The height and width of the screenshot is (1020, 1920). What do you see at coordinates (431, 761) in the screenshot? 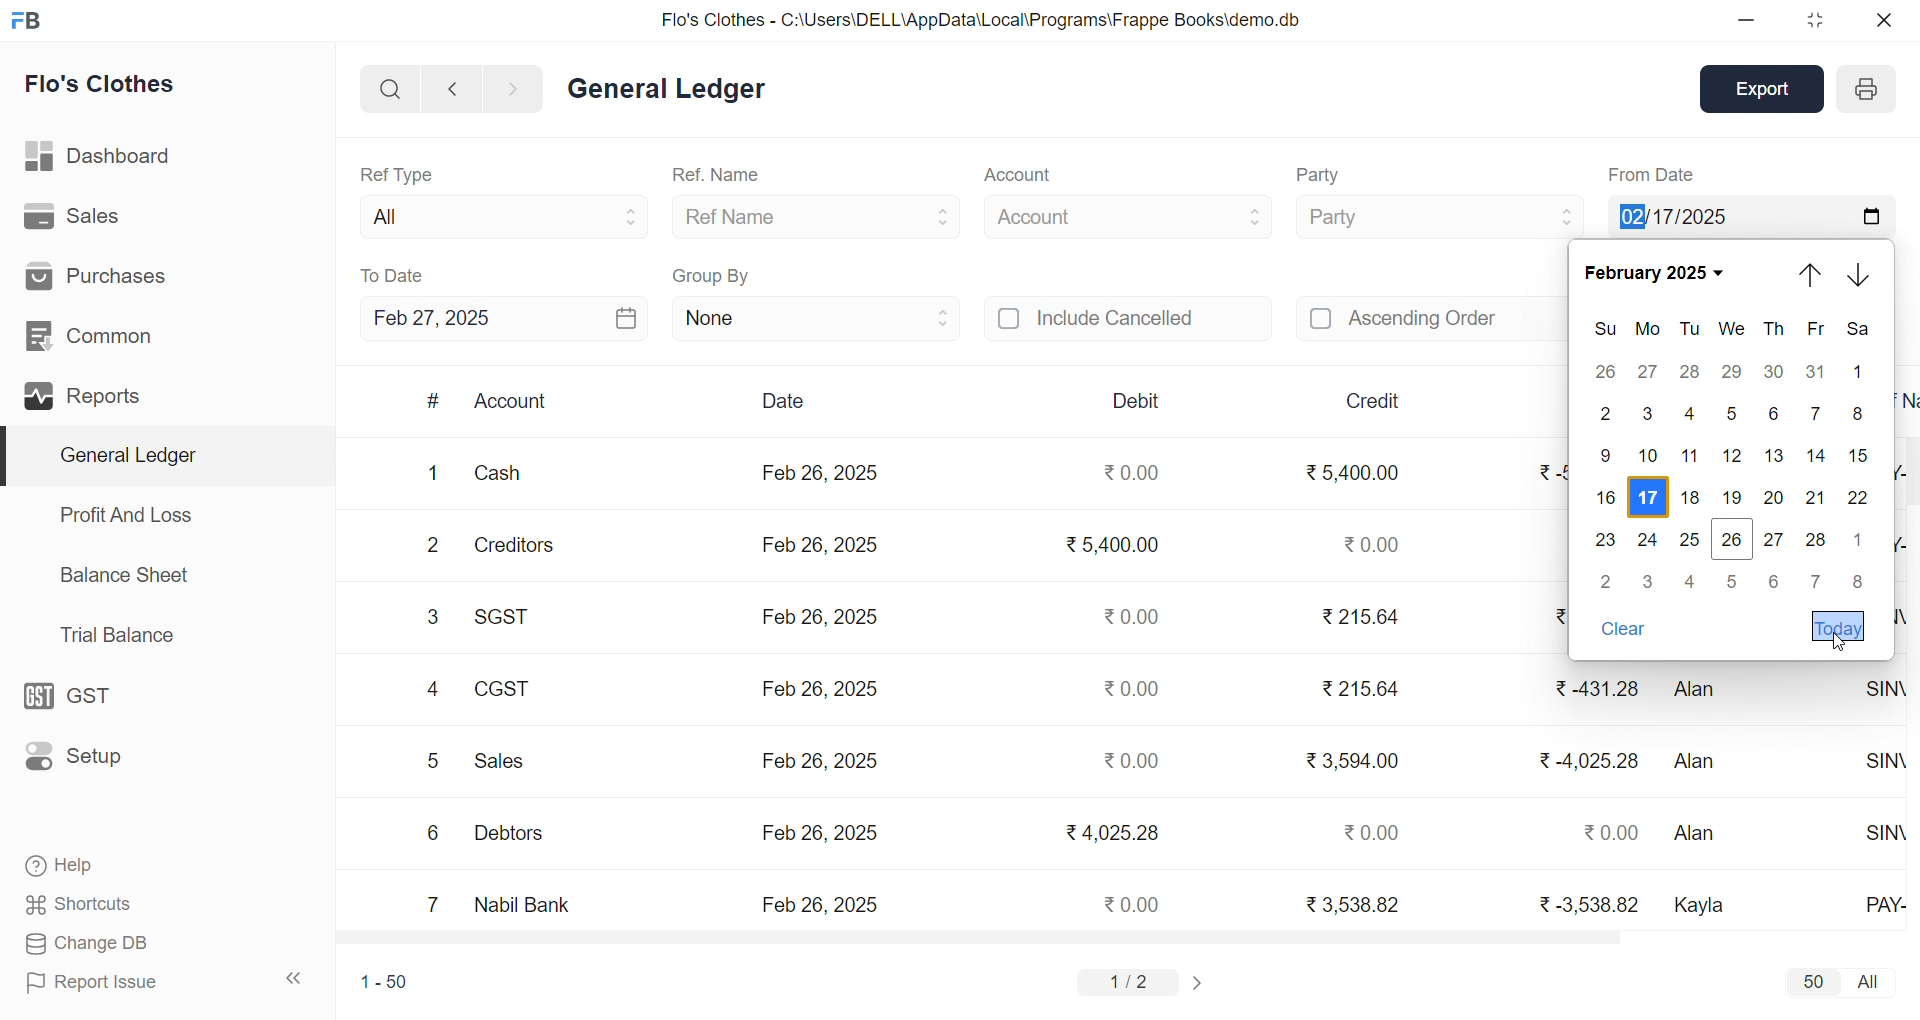
I see `5` at bounding box center [431, 761].